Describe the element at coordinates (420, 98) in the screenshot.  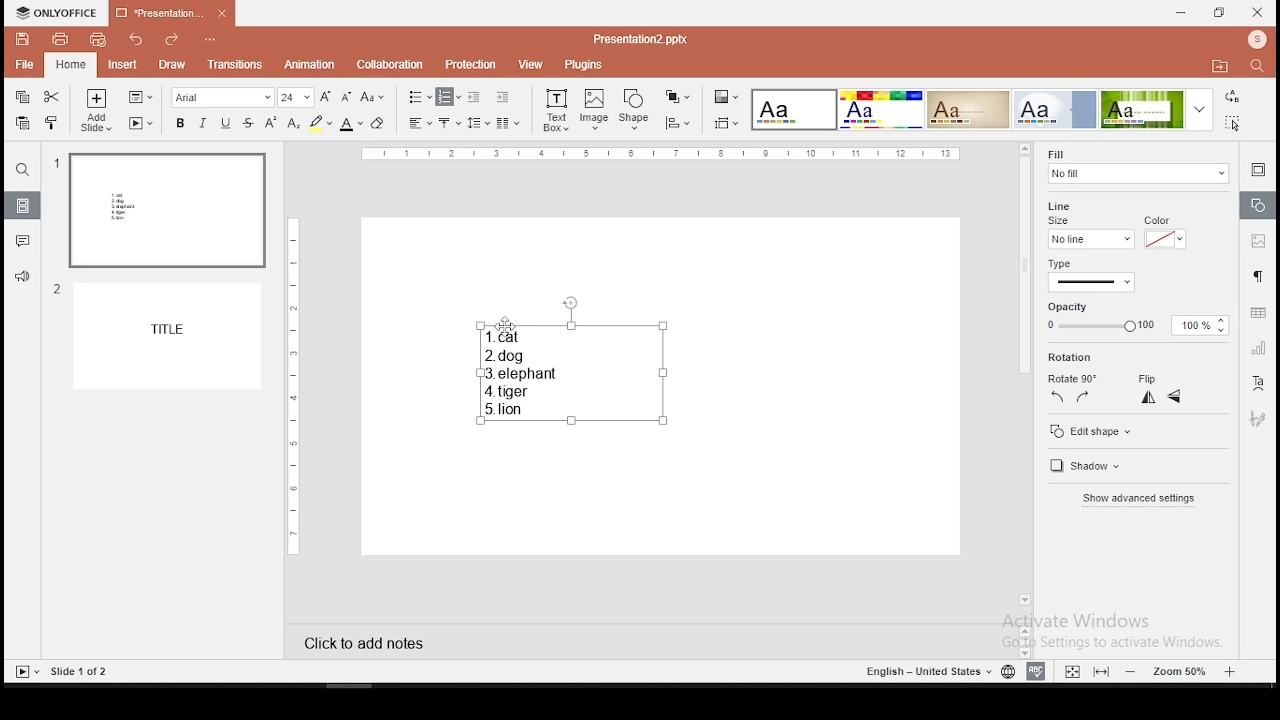
I see `bullets` at that location.